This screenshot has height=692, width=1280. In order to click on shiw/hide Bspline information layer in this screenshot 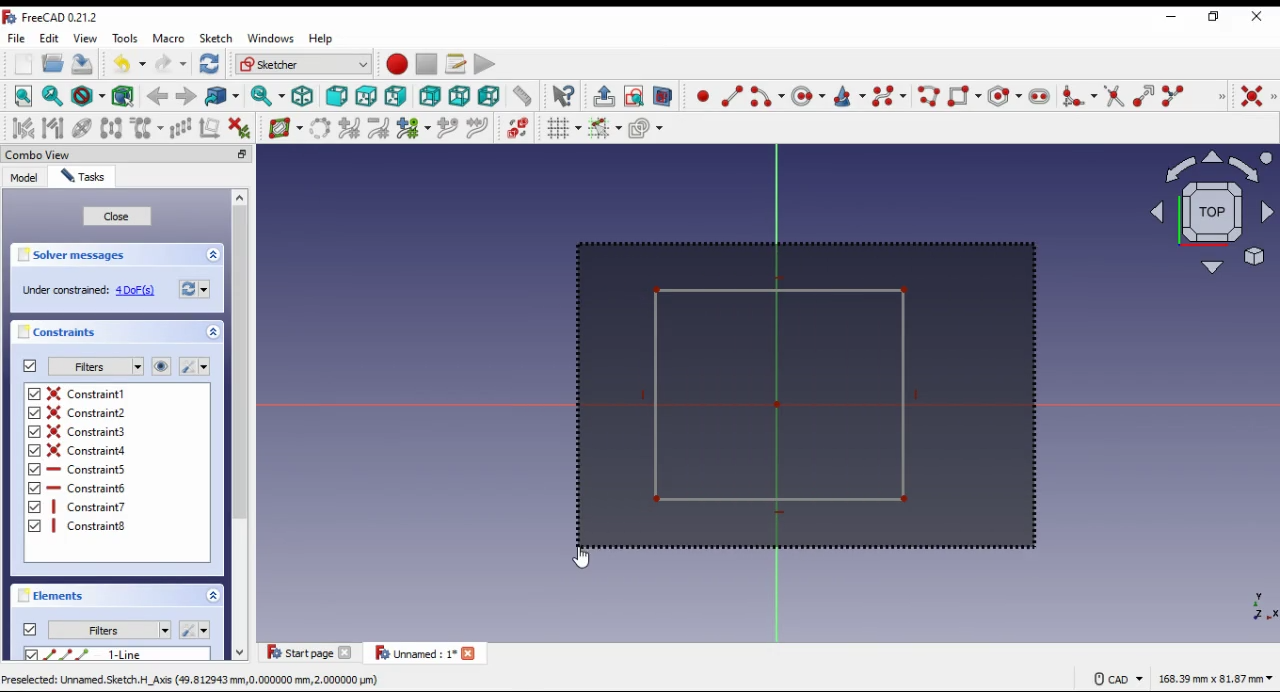, I will do `click(286, 127)`.